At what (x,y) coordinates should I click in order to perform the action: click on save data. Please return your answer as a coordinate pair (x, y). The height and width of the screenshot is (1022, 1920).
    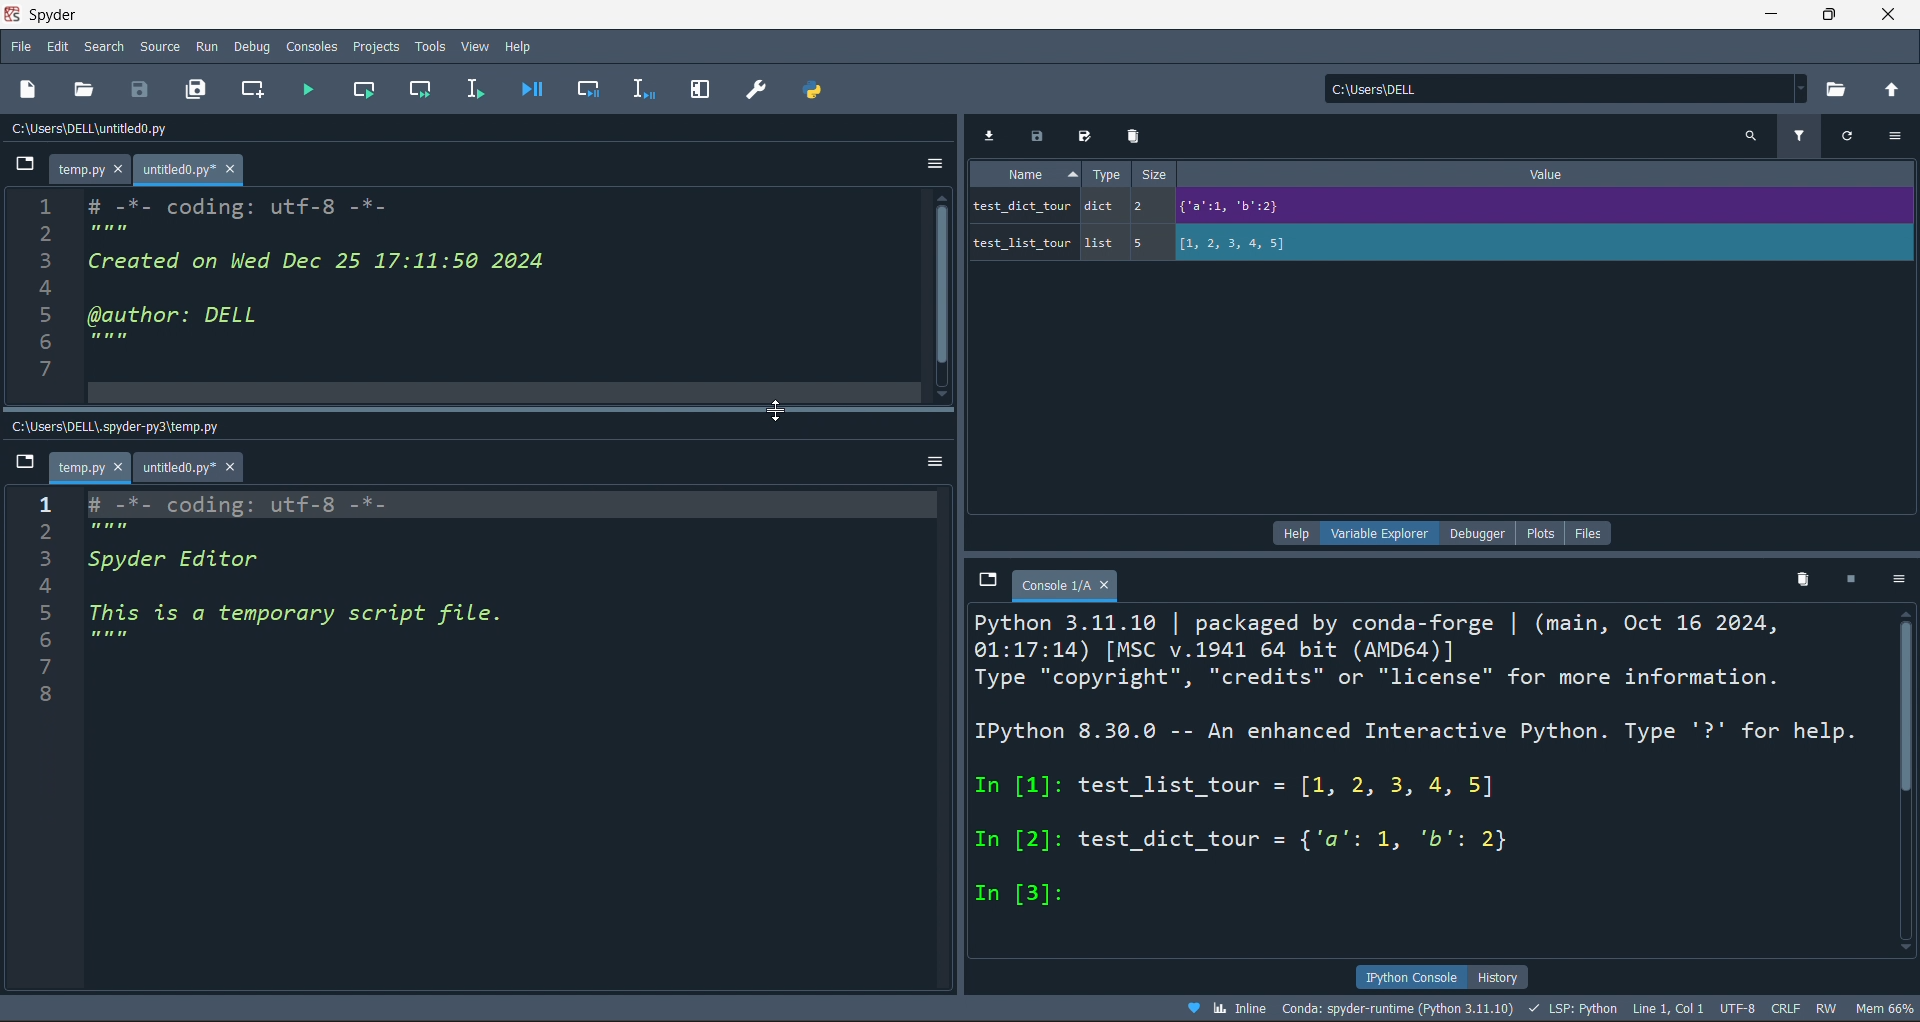
    Looking at the image, I should click on (1037, 134).